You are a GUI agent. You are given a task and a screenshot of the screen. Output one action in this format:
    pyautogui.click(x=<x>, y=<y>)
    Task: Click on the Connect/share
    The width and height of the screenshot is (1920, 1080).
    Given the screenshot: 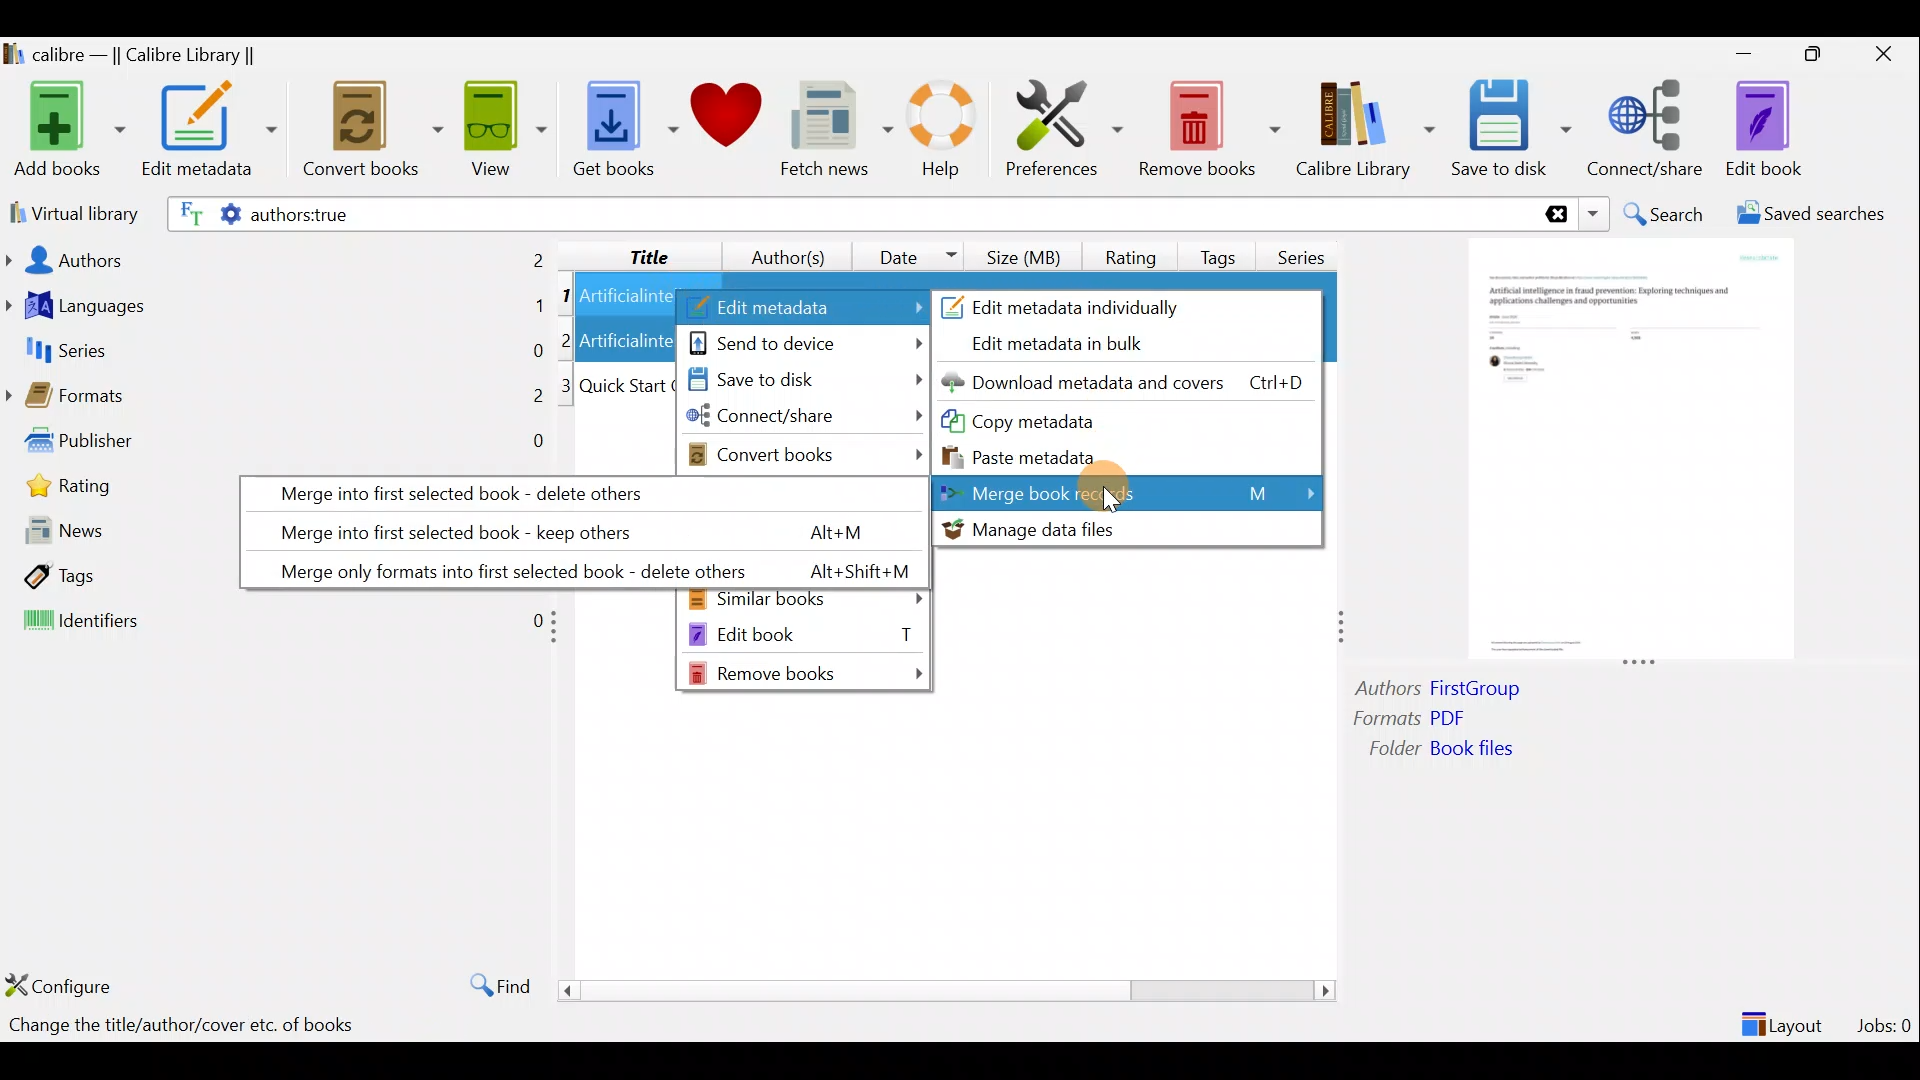 What is the action you would take?
    pyautogui.click(x=805, y=420)
    